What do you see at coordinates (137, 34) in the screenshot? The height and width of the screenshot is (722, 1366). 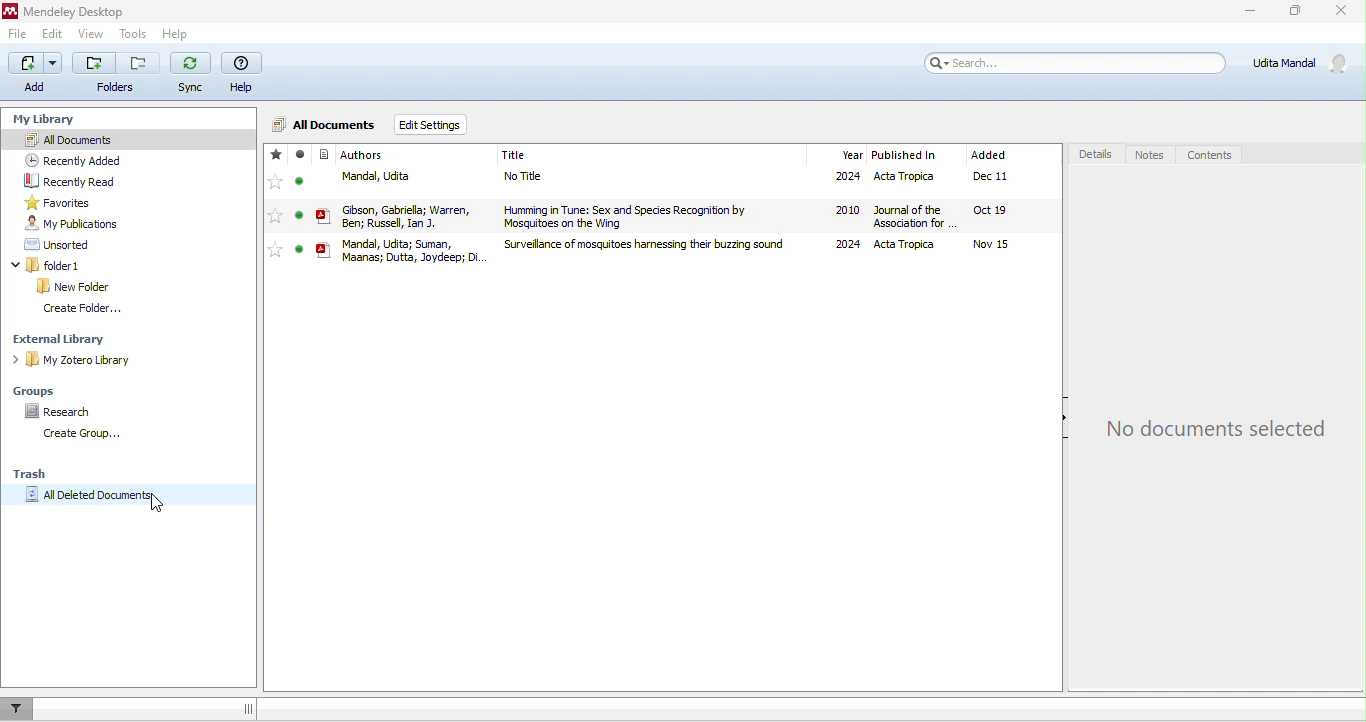 I see `tools` at bounding box center [137, 34].